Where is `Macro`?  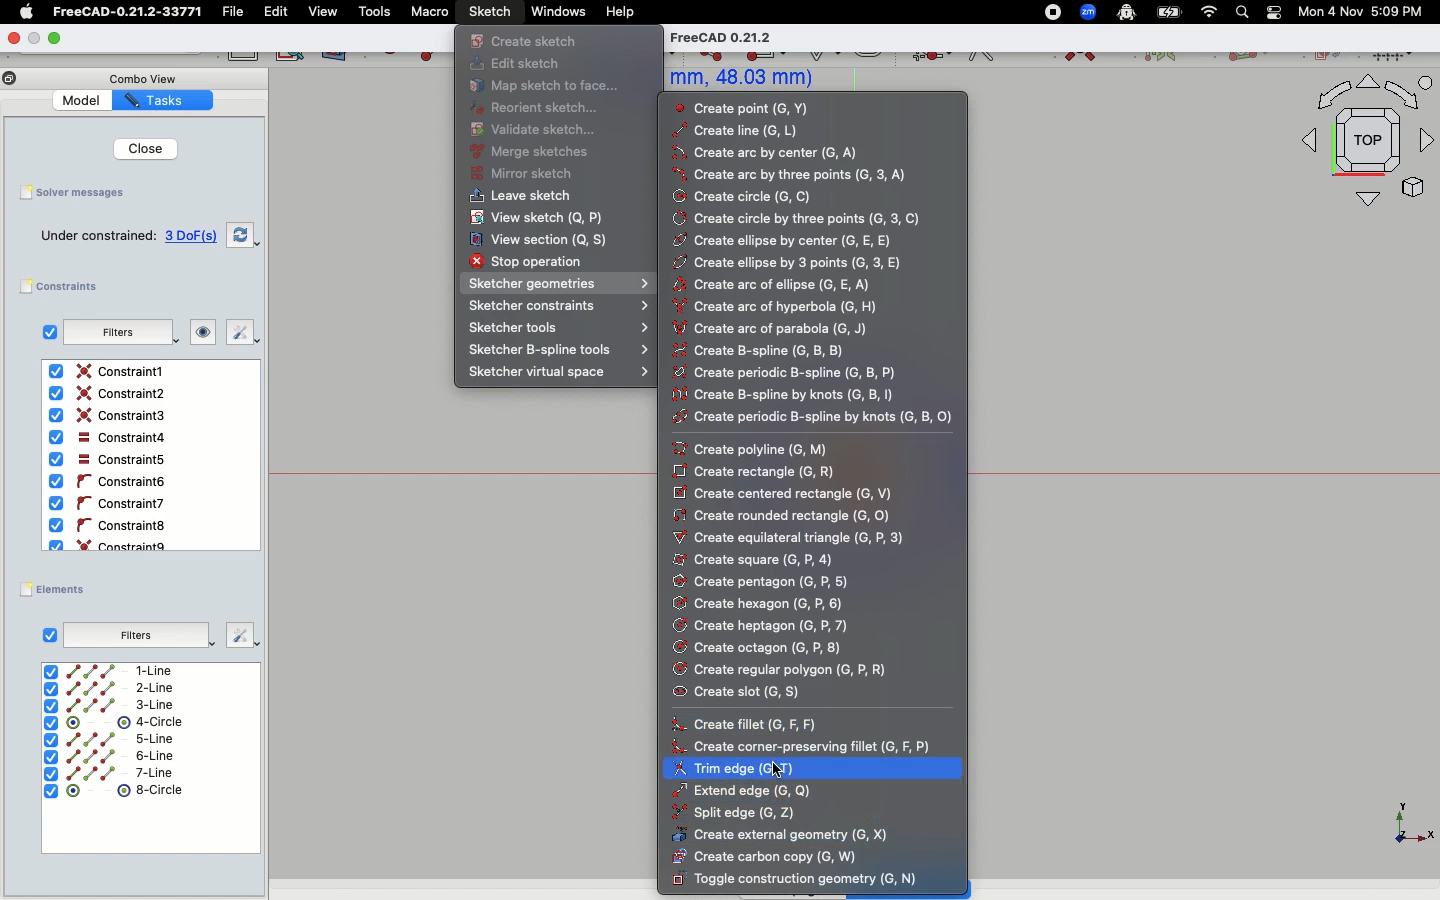 Macro is located at coordinates (428, 12).